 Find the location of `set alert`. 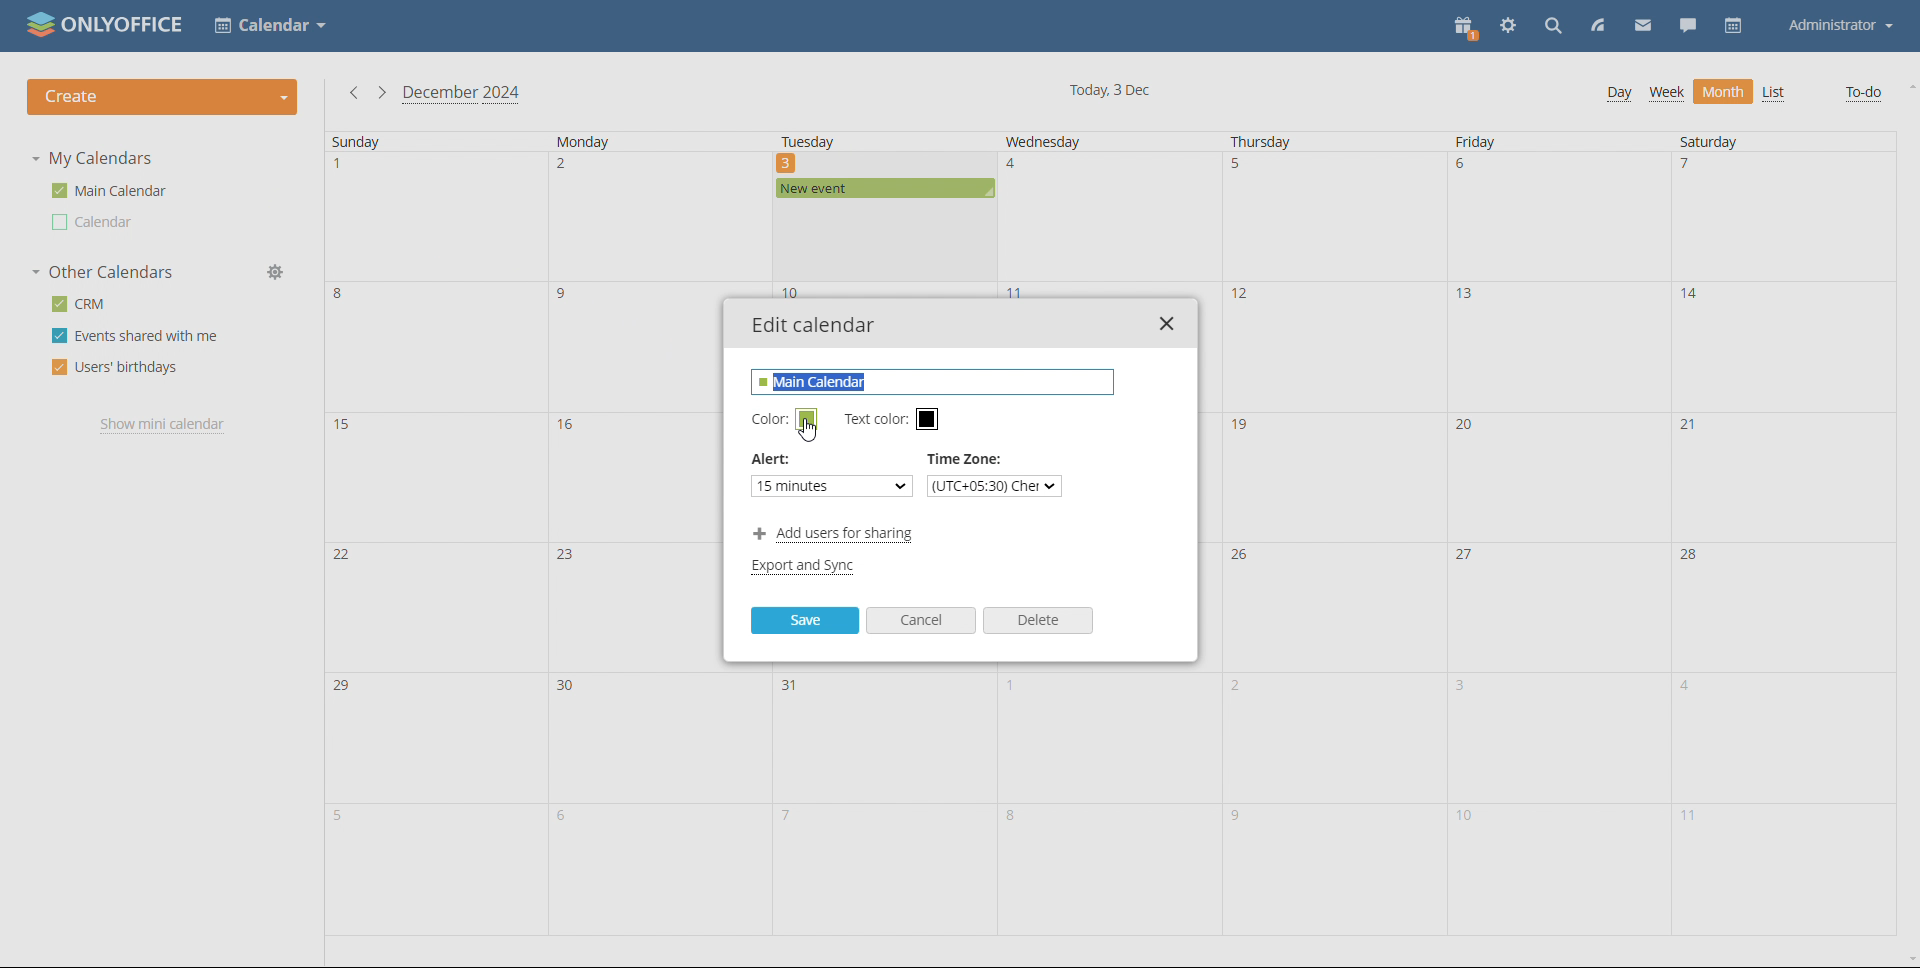

set alert is located at coordinates (831, 485).